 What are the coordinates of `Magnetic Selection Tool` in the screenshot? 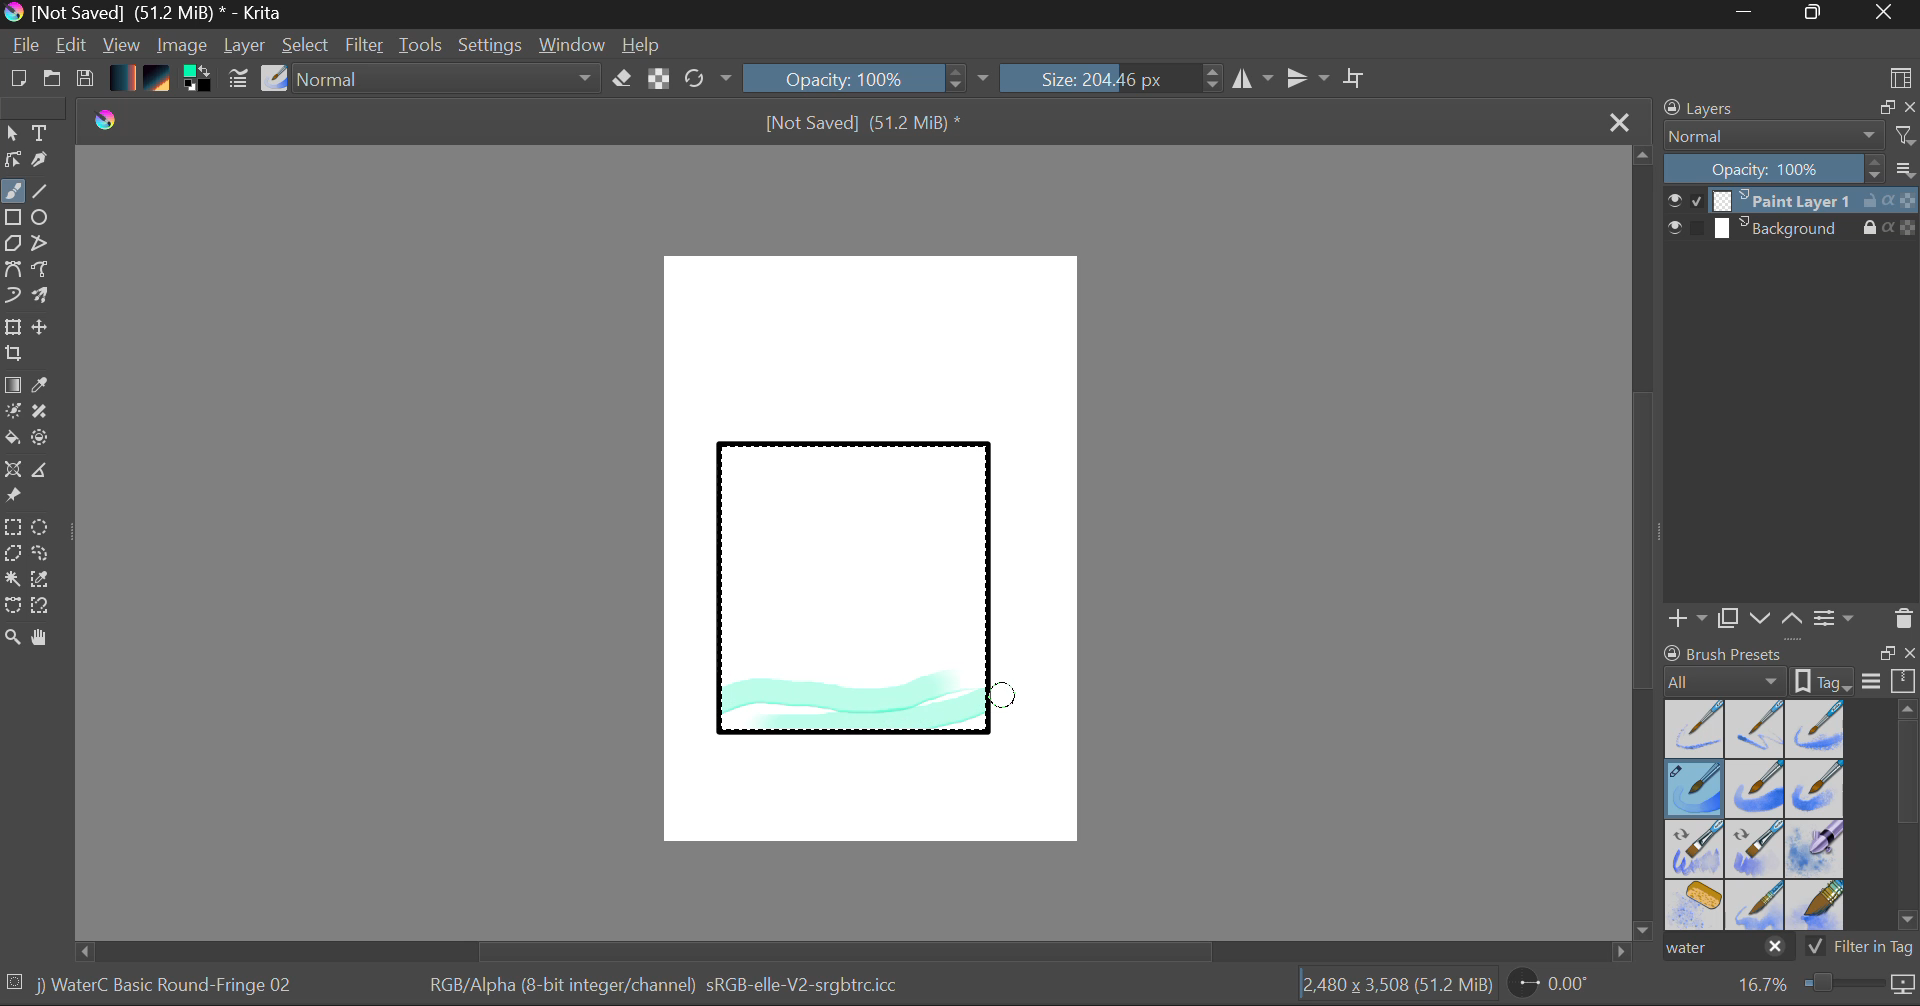 It's located at (41, 606).